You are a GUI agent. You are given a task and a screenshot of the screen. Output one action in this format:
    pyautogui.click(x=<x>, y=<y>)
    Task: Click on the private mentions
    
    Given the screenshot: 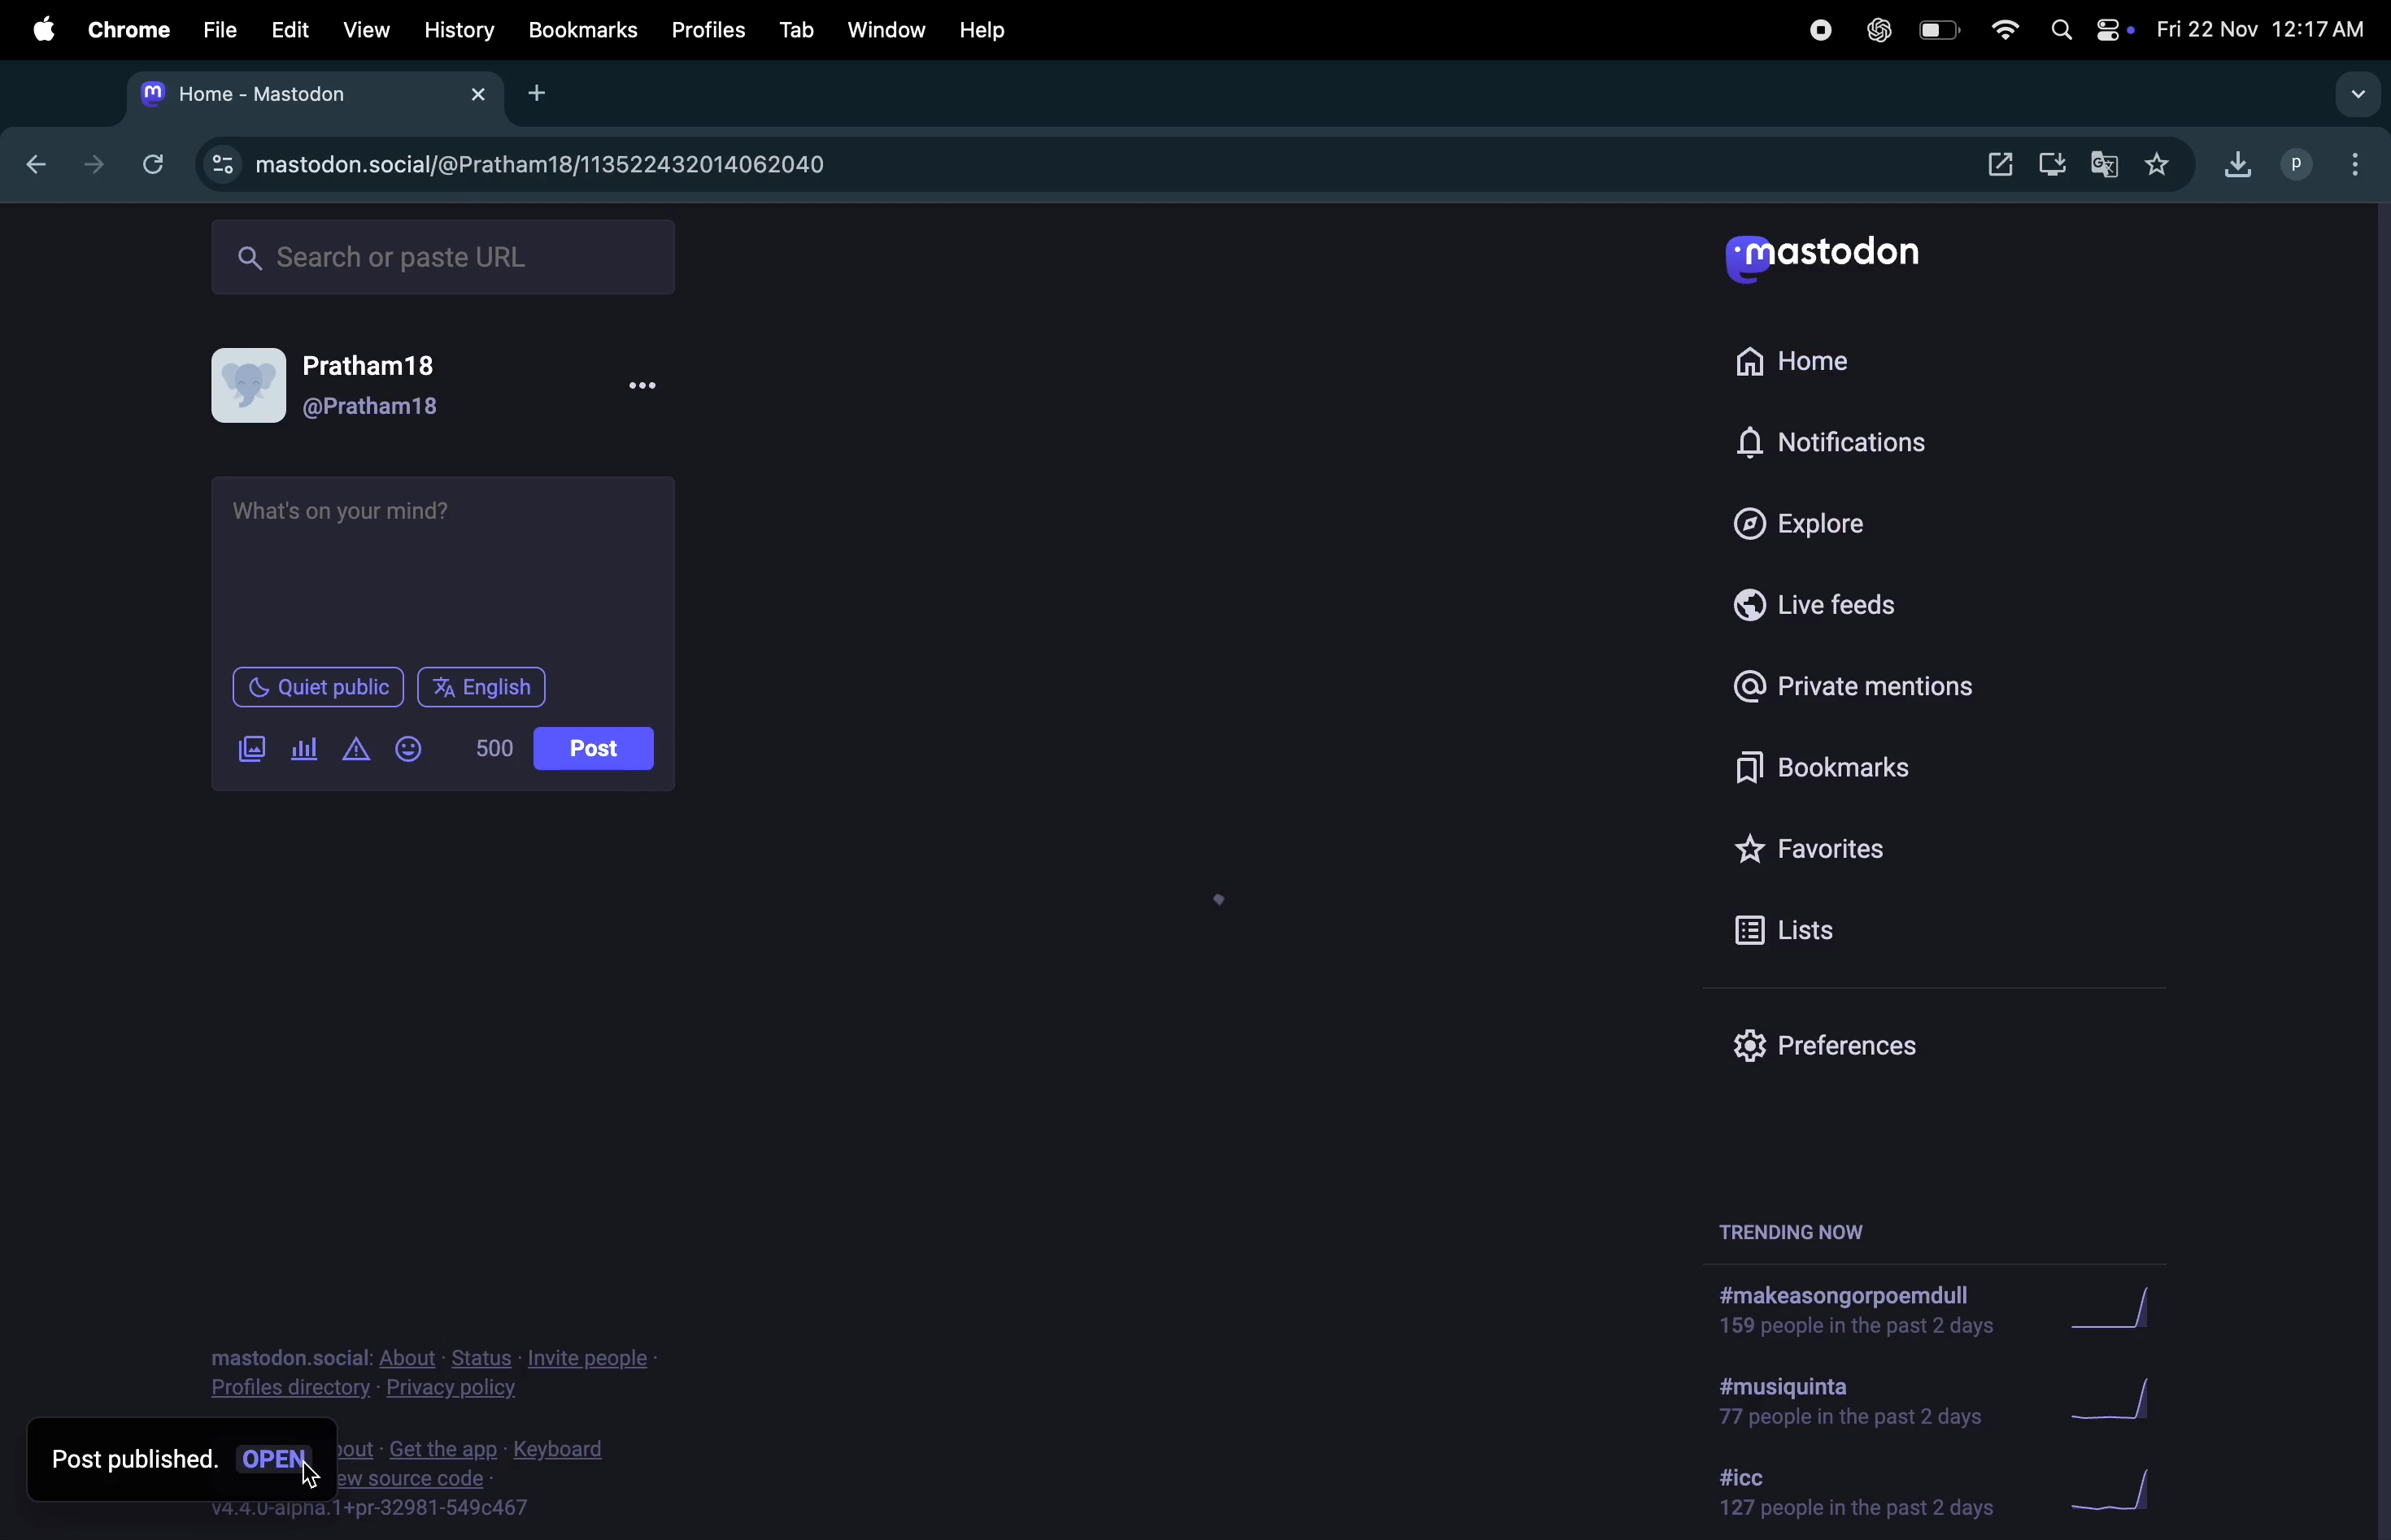 What is the action you would take?
    pyautogui.click(x=1855, y=686)
    